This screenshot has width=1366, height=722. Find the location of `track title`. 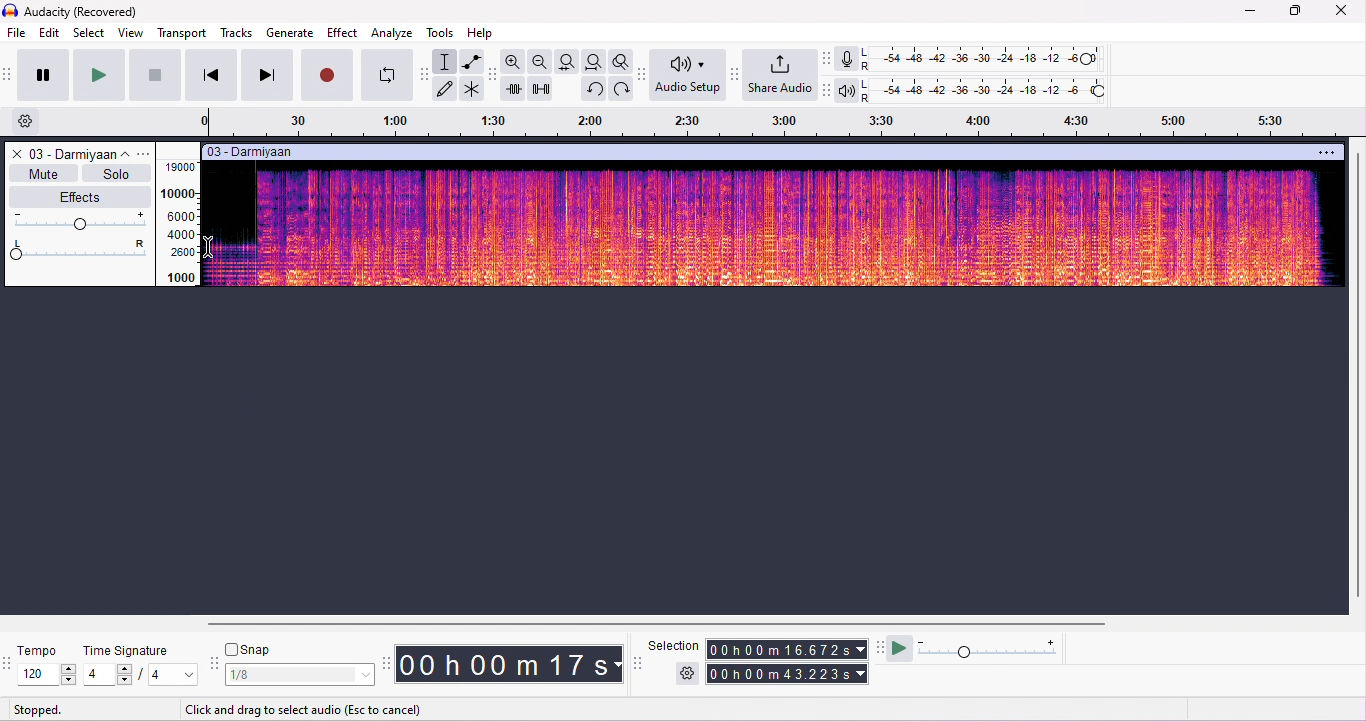

track title is located at coordinates (312, 153).